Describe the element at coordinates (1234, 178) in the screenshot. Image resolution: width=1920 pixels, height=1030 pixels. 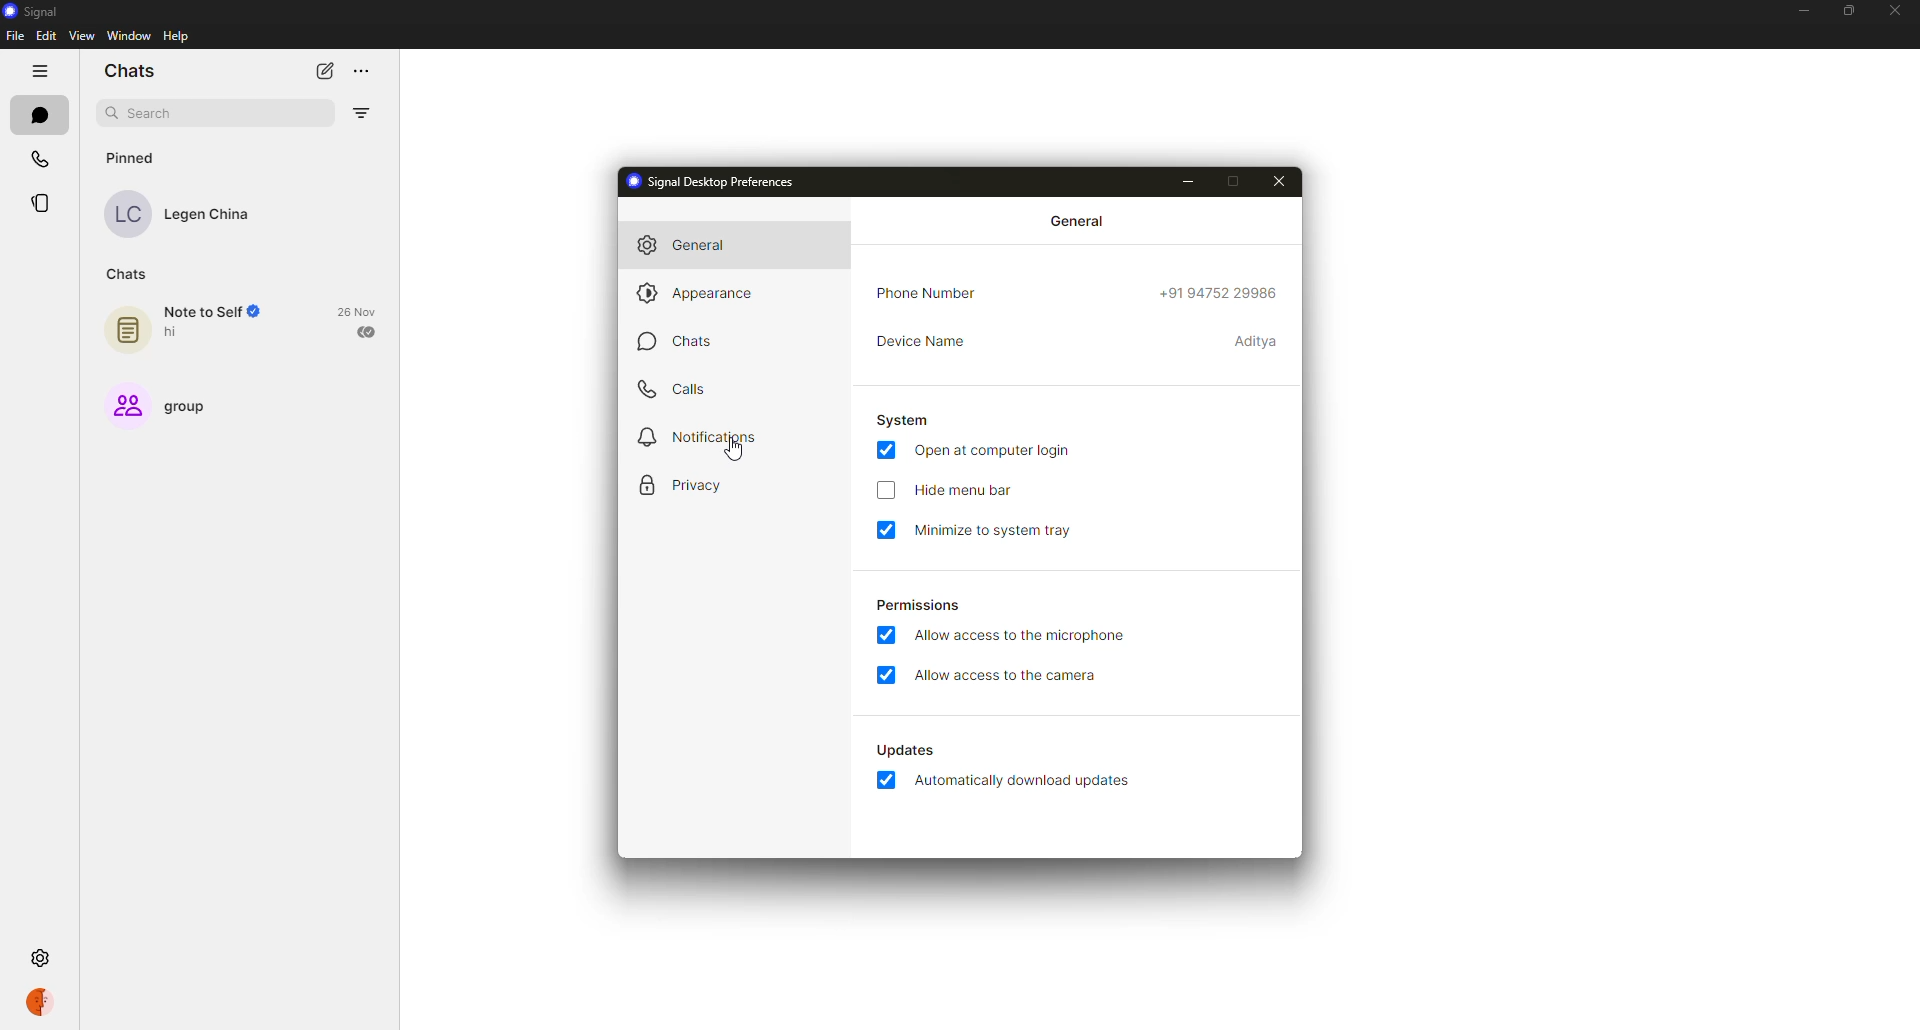
I see `maximize` at that location.